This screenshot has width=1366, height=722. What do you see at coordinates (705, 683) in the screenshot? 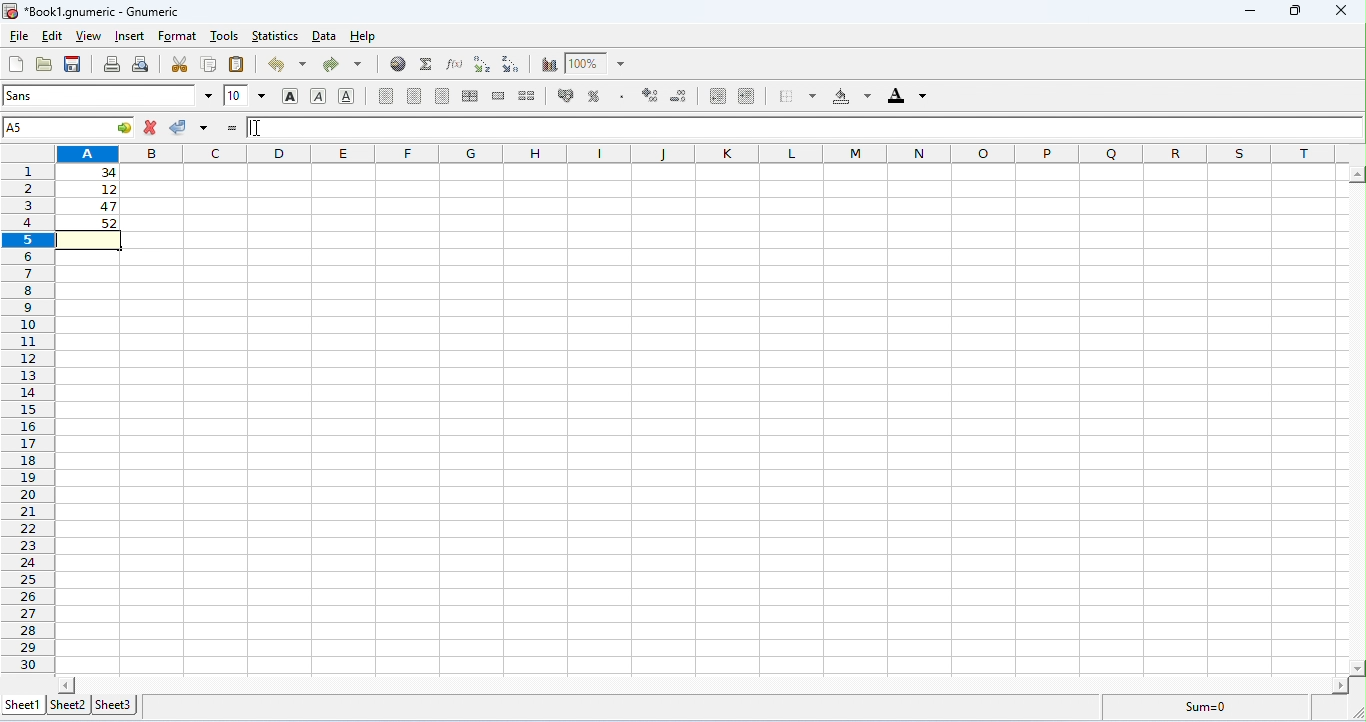
I see `space for horizontal scroll bar` at bounding box center [705, 683].